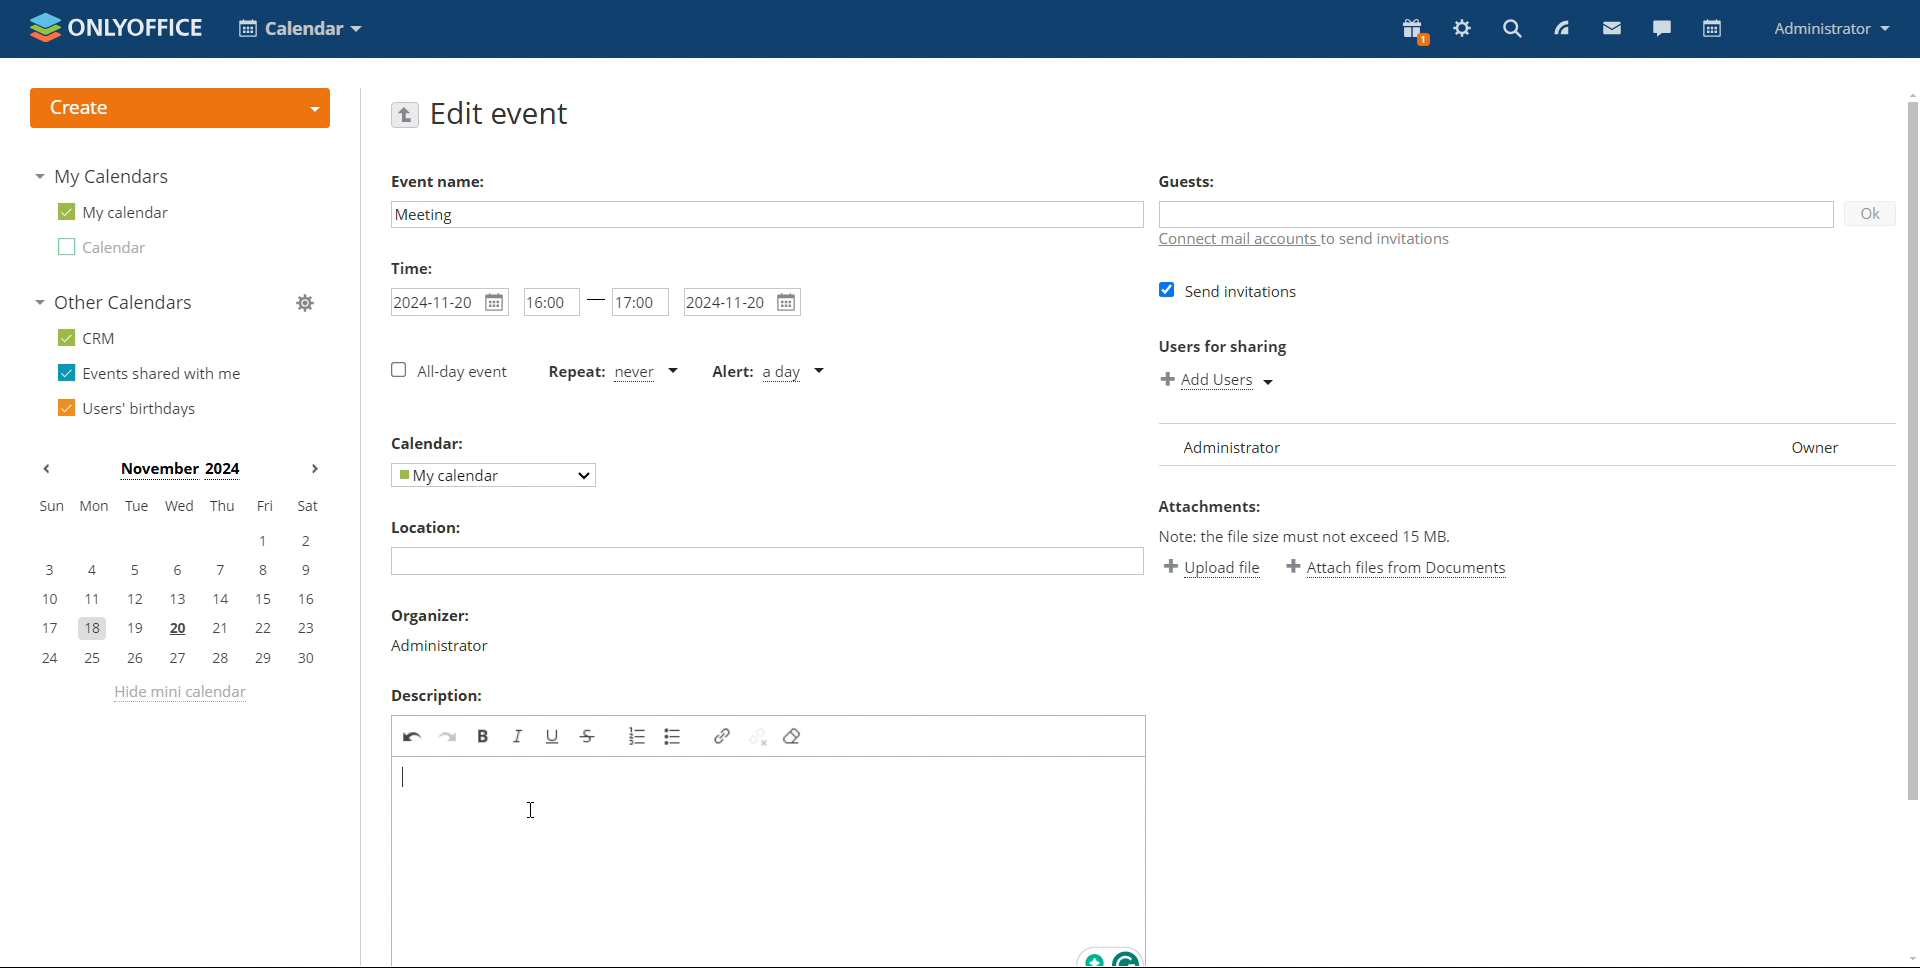  What do you see at coordinates (447, 736) in the screenshot?
I see `redo` at bounding box center [447, 736].